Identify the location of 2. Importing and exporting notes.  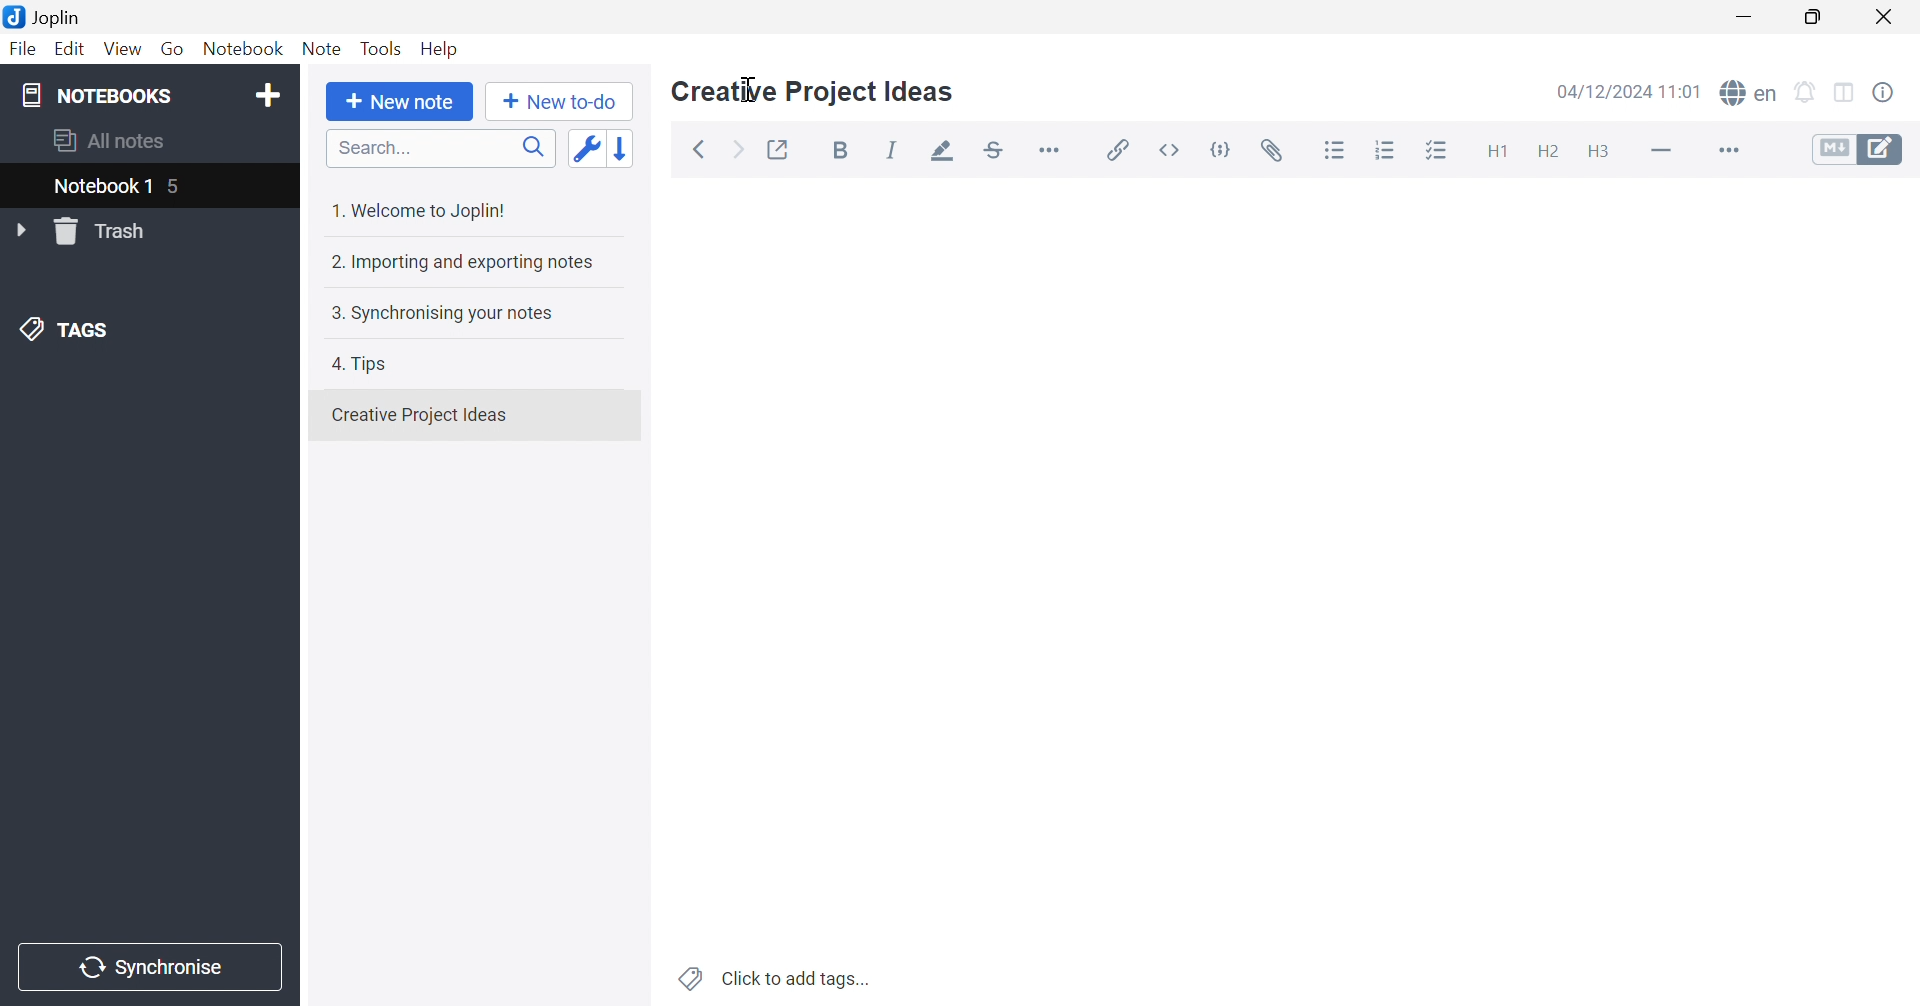
(466, 264).